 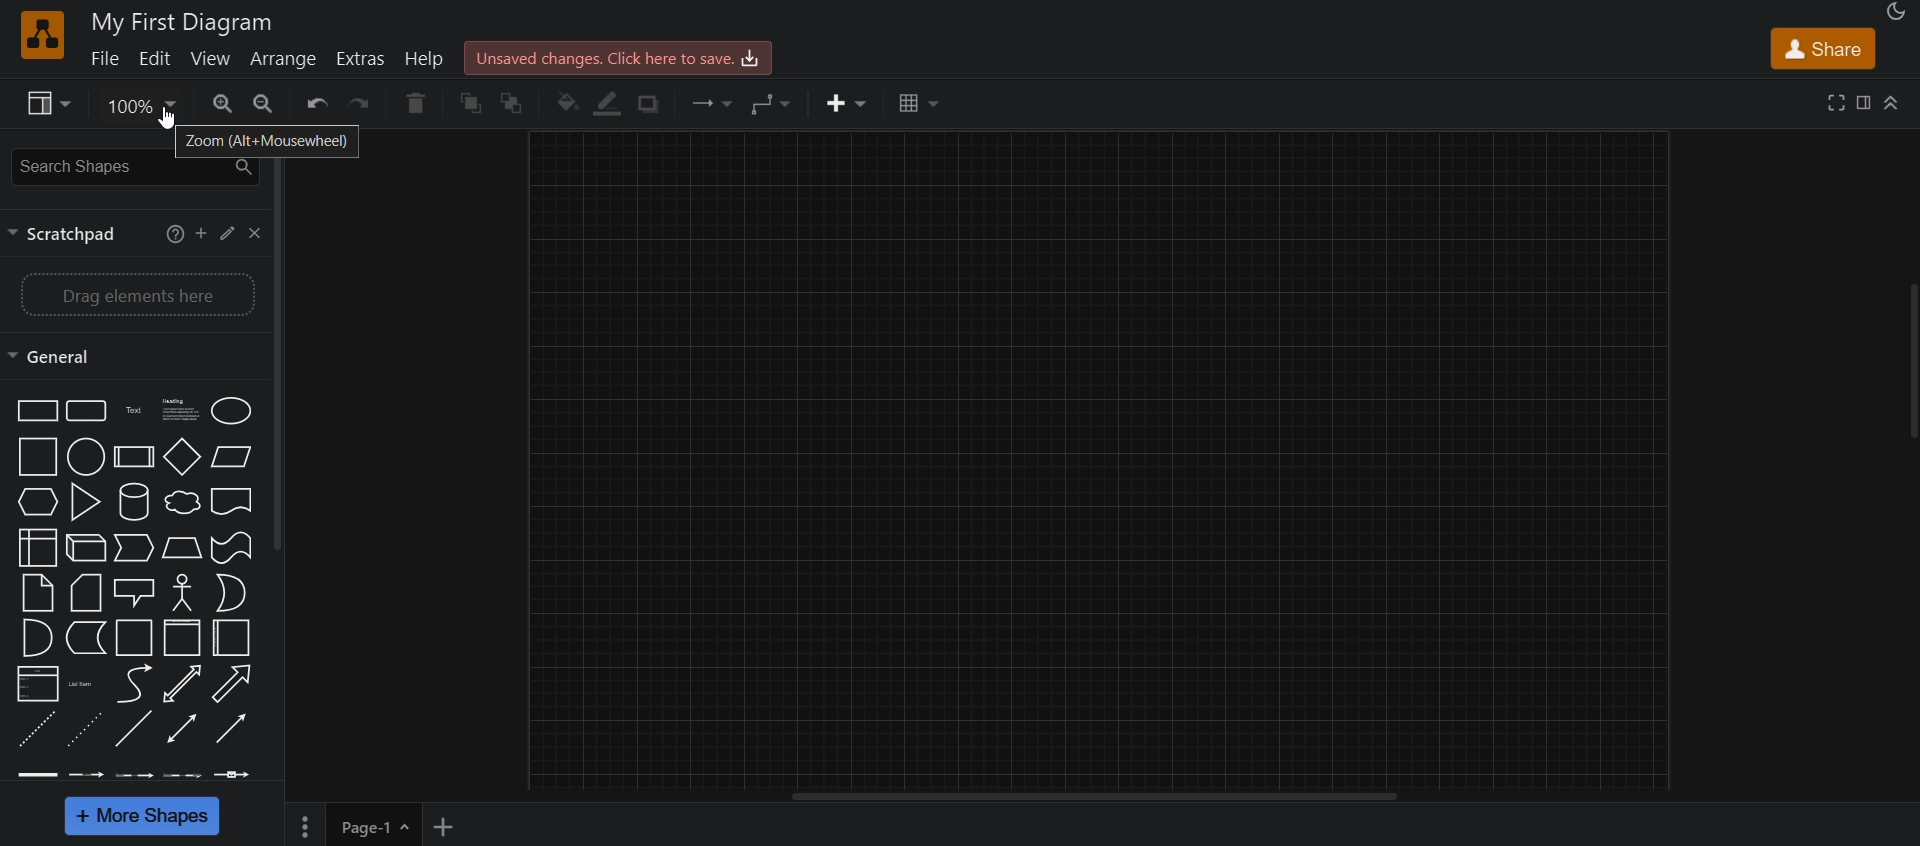 What do you see at coordinates (169, 117) in the screenshot?
I see `cursor` at bounding box center [169, 117].